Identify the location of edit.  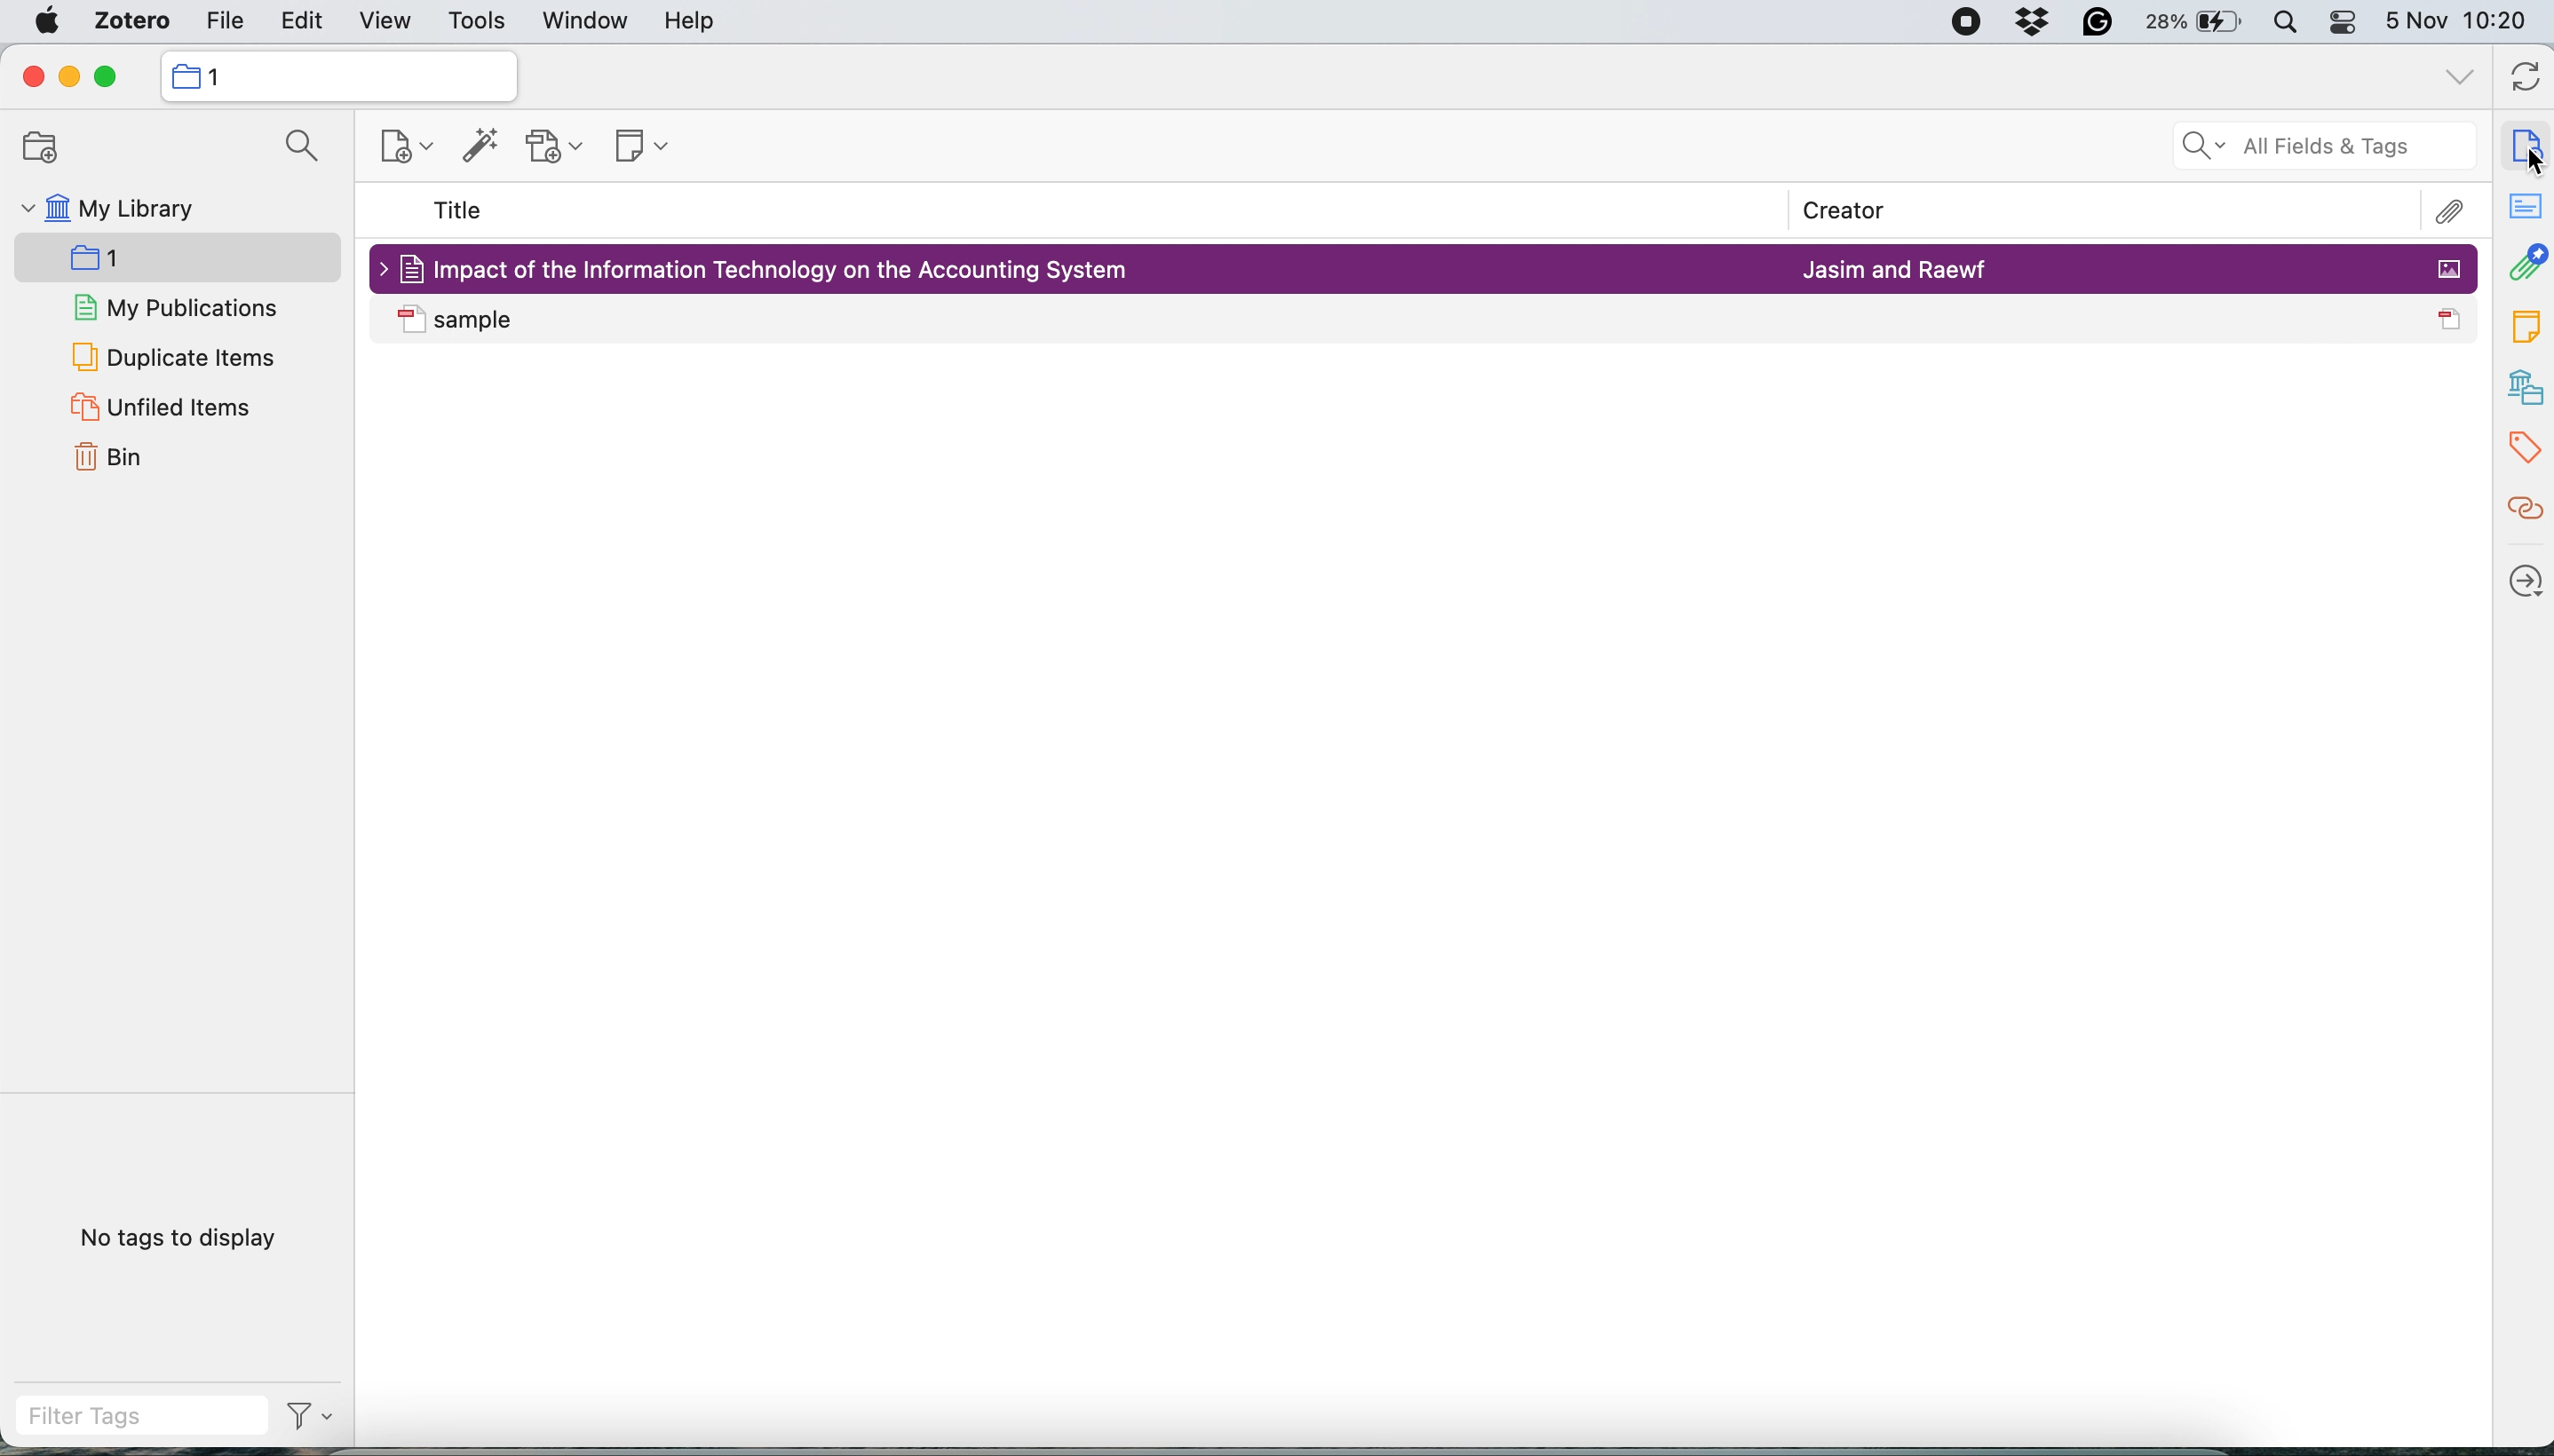
(302, 22).